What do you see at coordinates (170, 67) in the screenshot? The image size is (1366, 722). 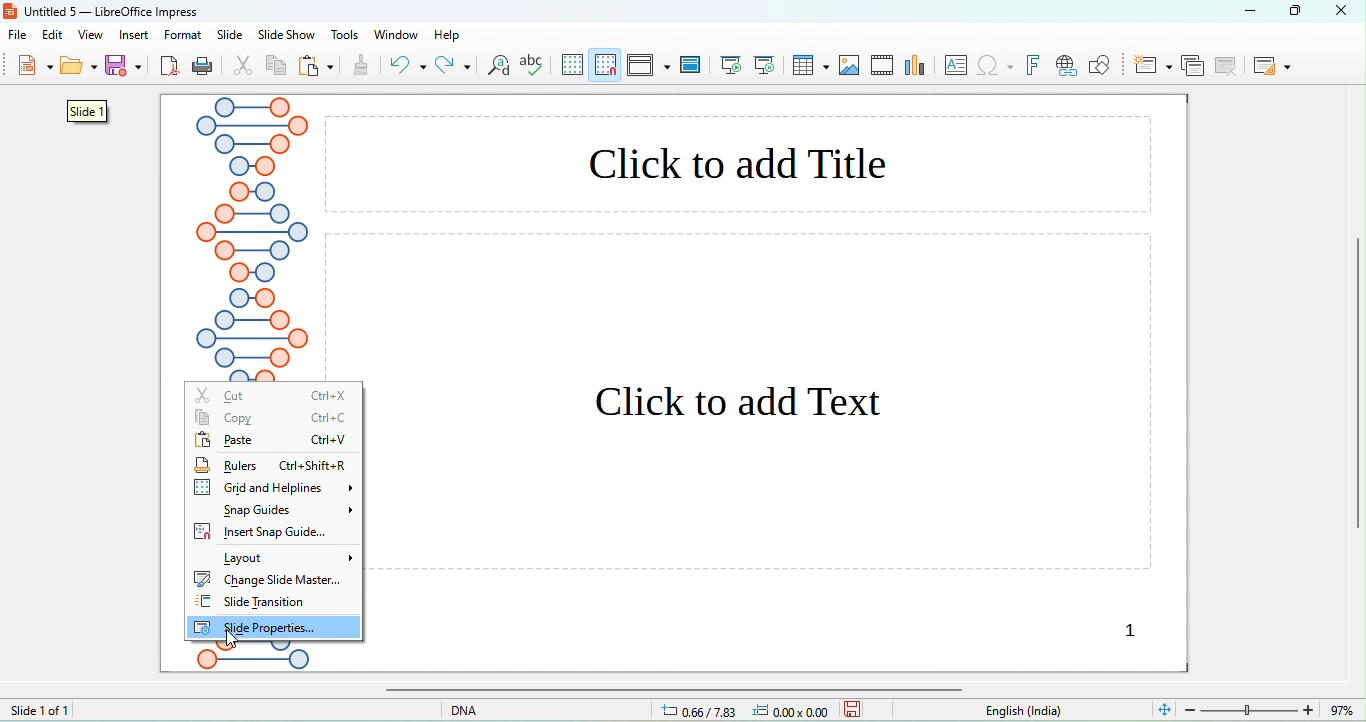 I see `export pdf` at bounding box center [170, 67].